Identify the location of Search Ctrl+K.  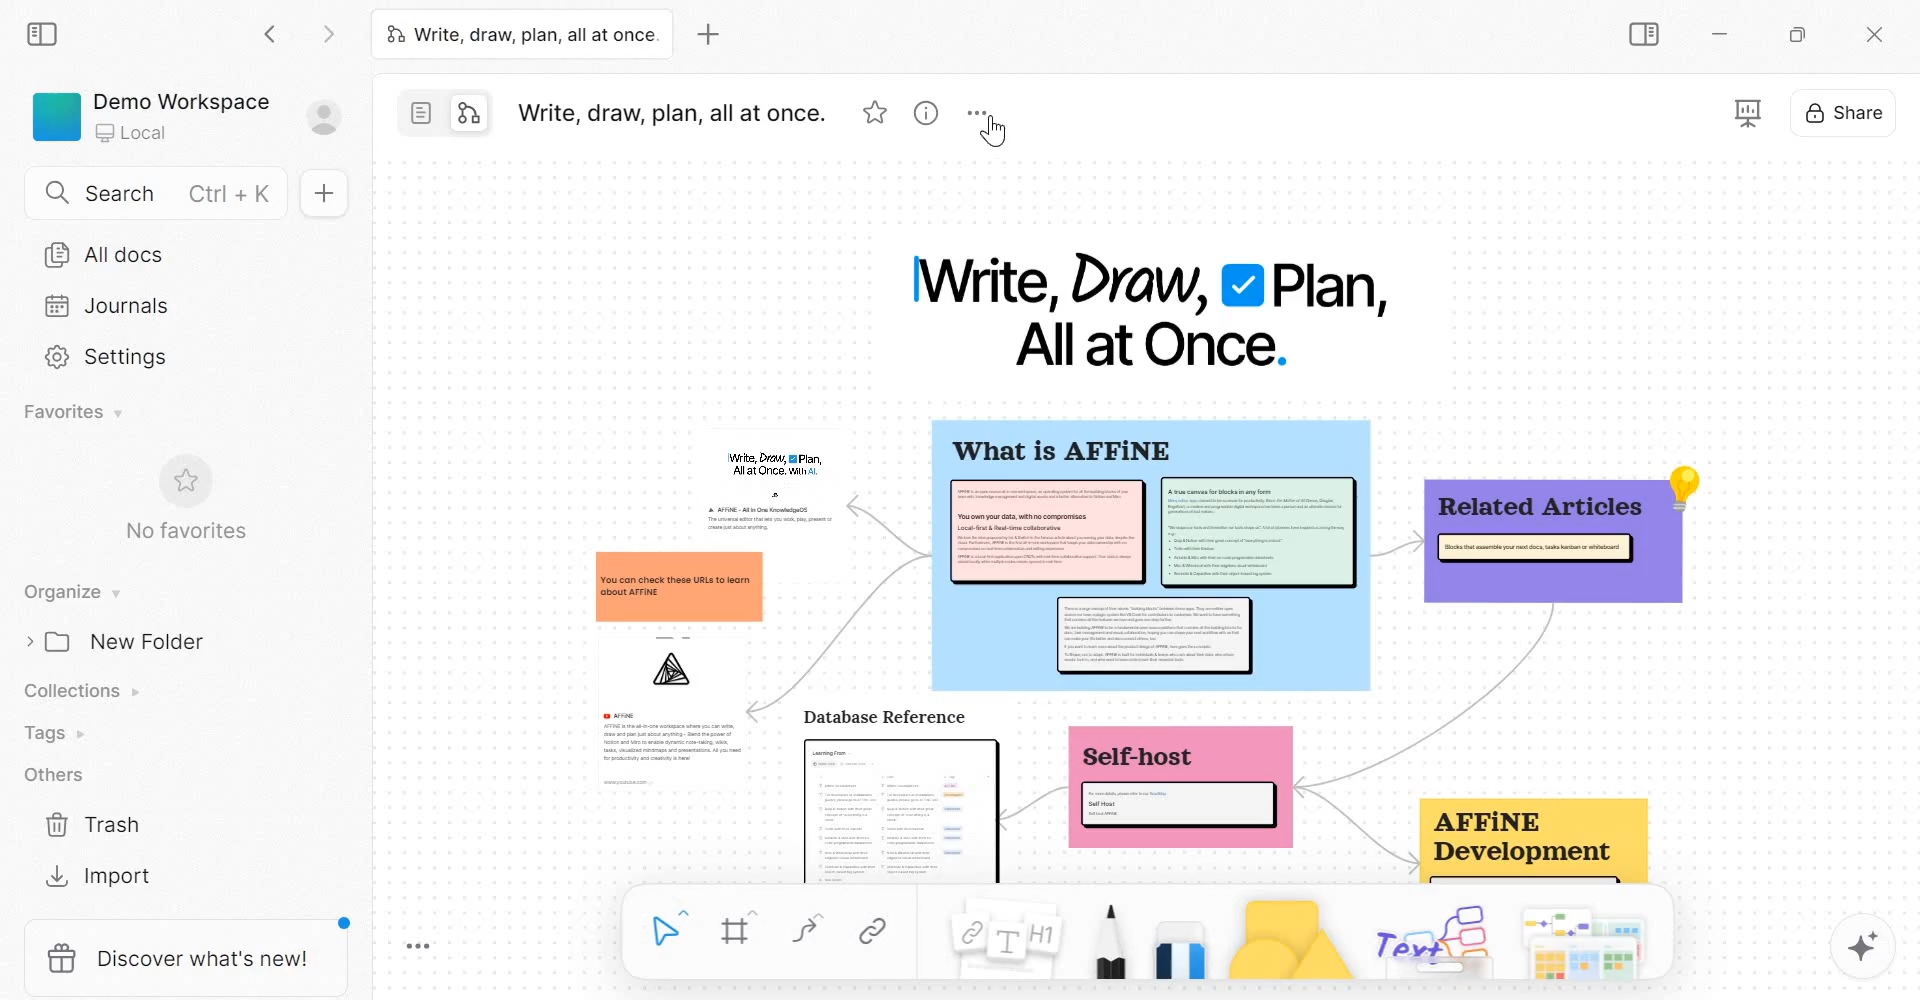
(159, 189).